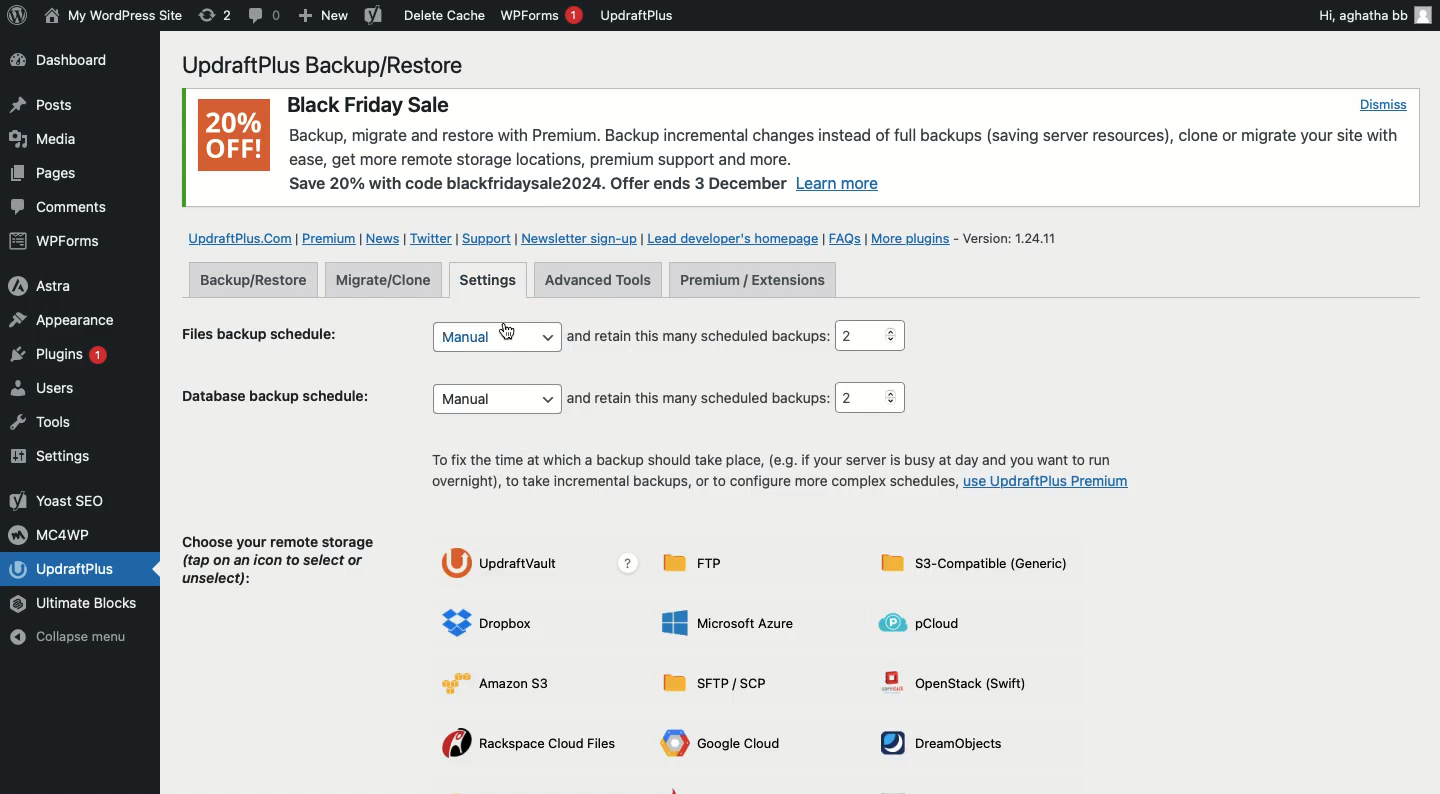 This screenshot has height=794, width=1440. Describe the element at coordinates (54, 422) in the screenshot. I see `Tools` at that location.